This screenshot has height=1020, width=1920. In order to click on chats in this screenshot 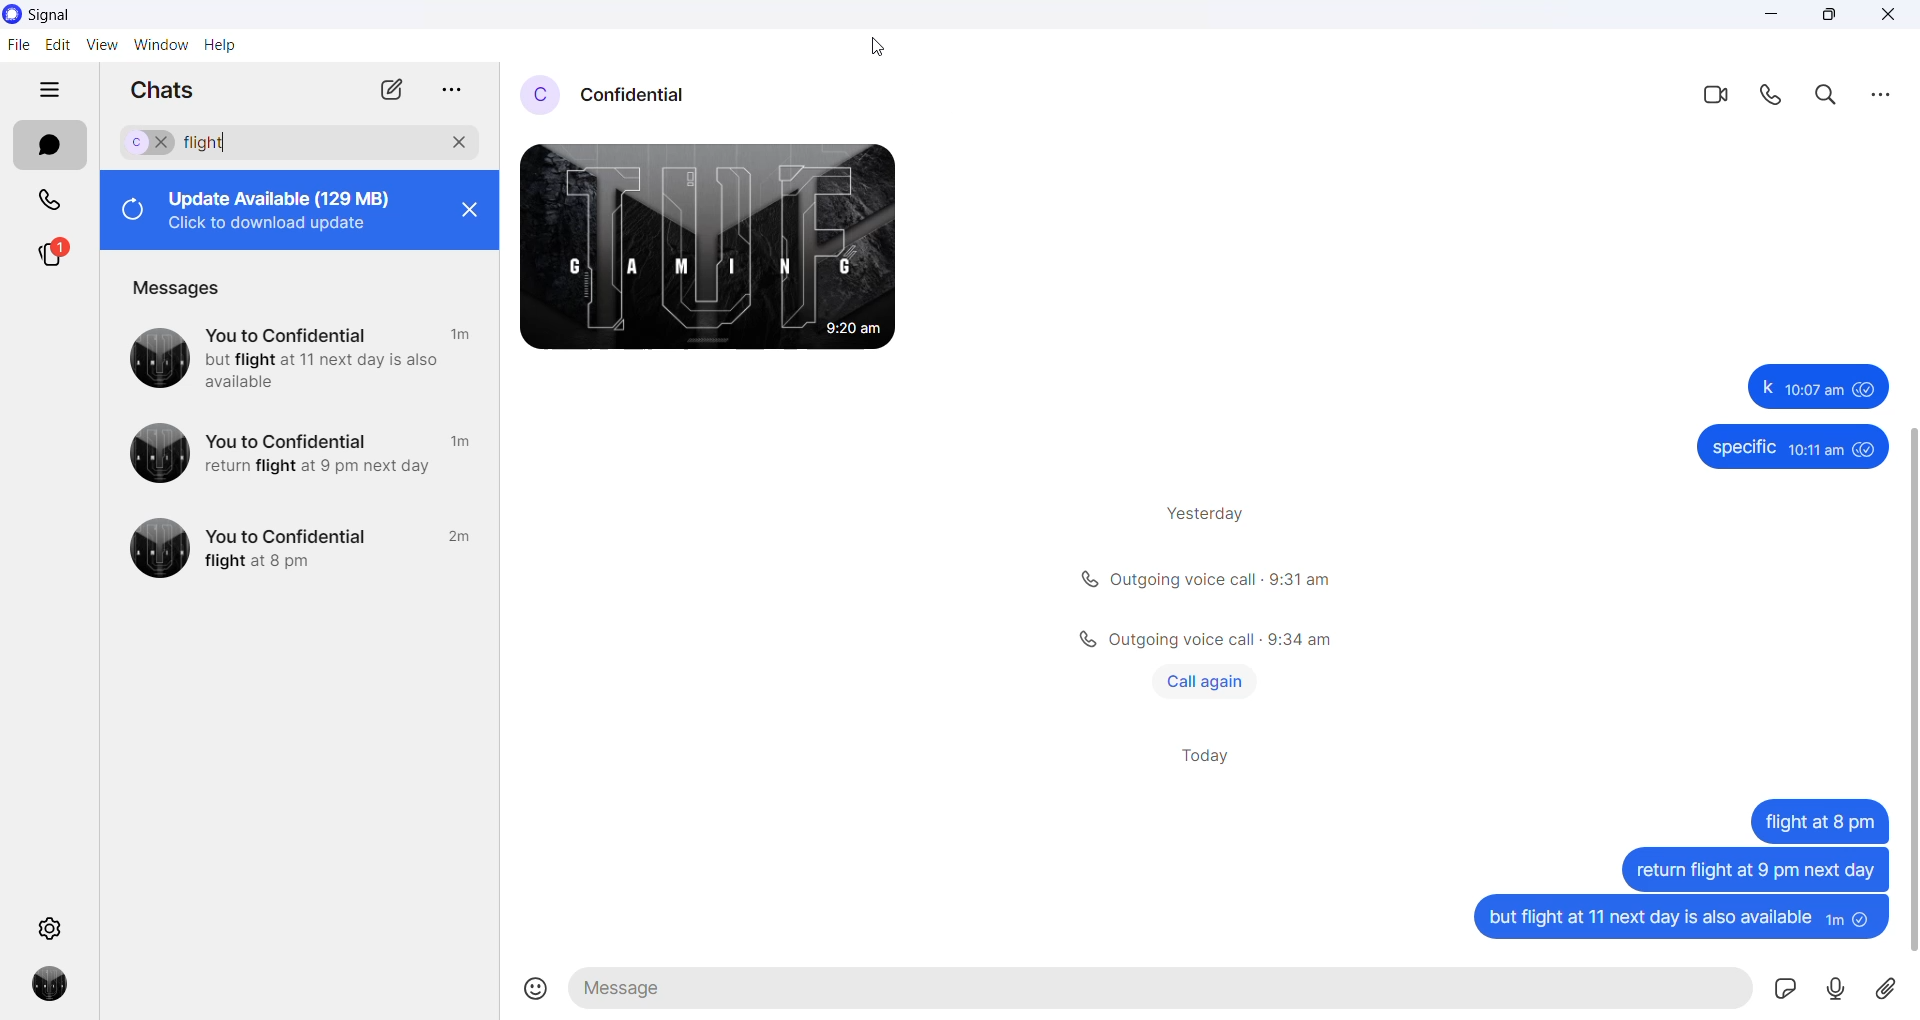, I will do `click(50, 145)`.